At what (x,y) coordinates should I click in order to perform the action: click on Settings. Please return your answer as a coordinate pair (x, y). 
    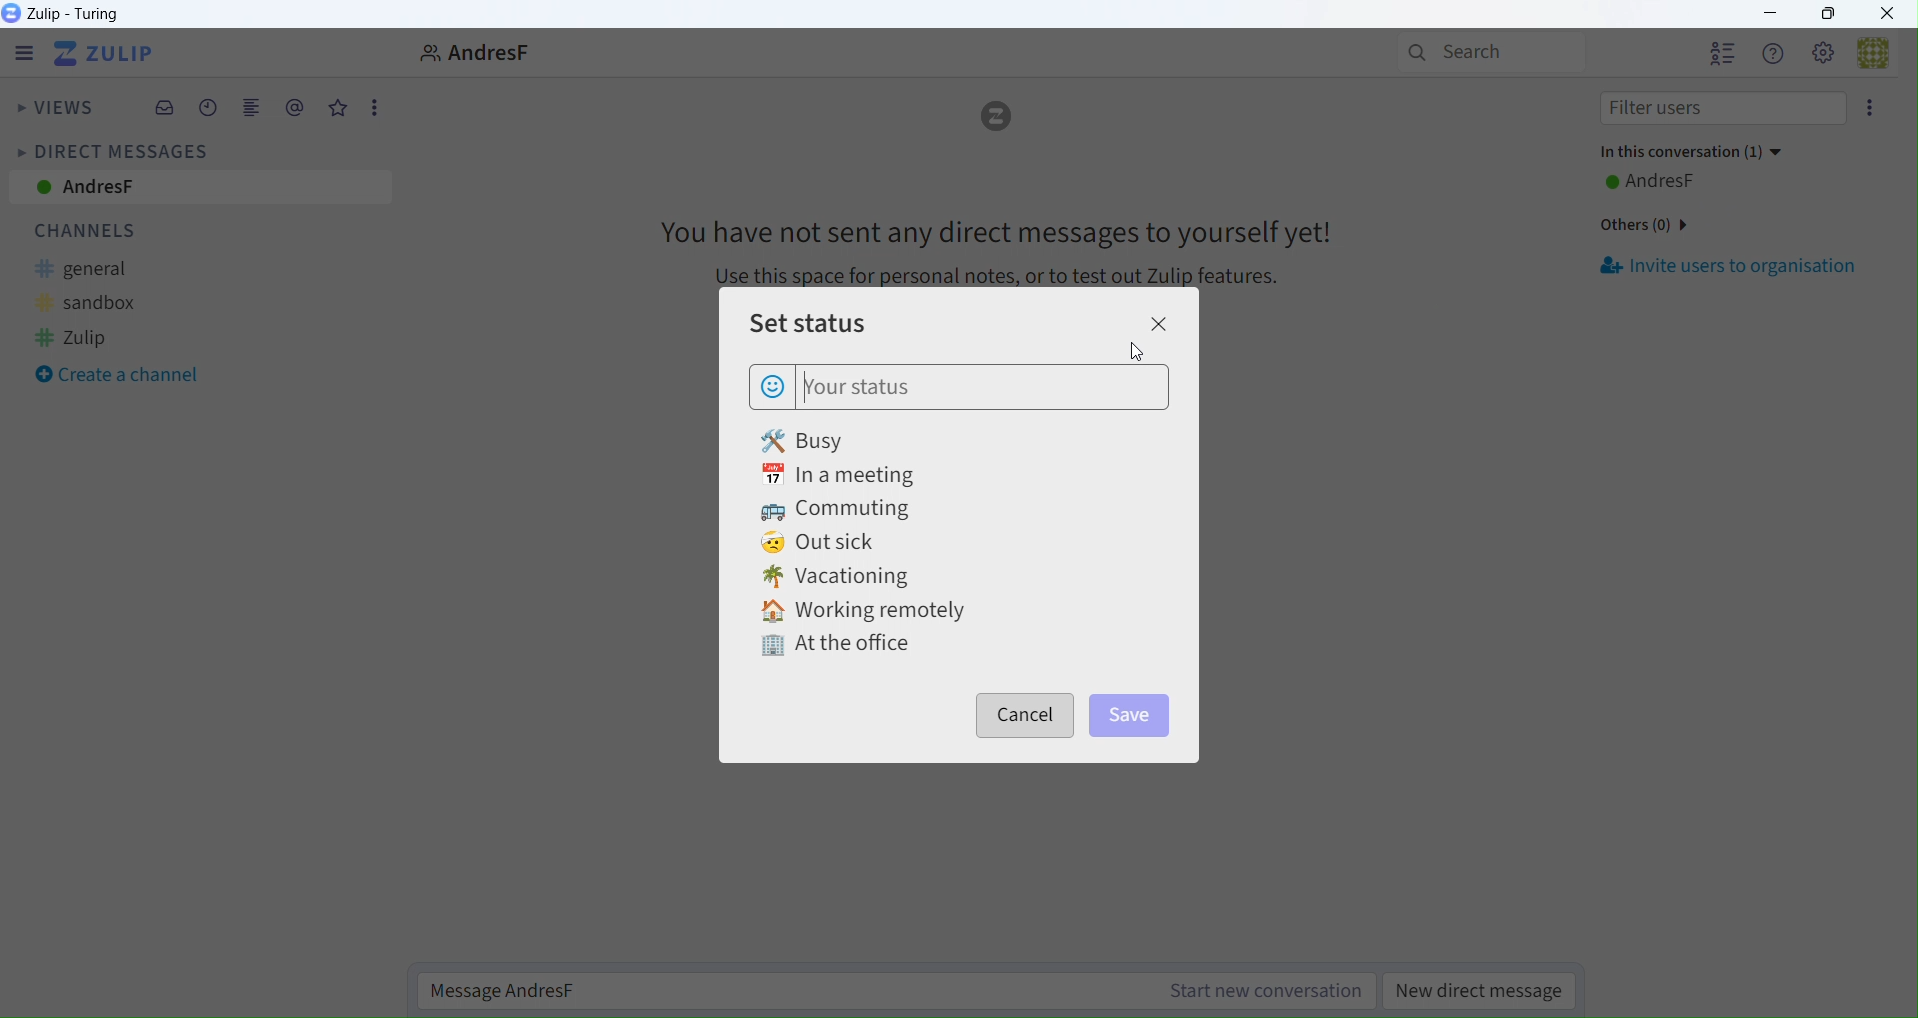
    Looking at the image, I should click on (1825, 55).